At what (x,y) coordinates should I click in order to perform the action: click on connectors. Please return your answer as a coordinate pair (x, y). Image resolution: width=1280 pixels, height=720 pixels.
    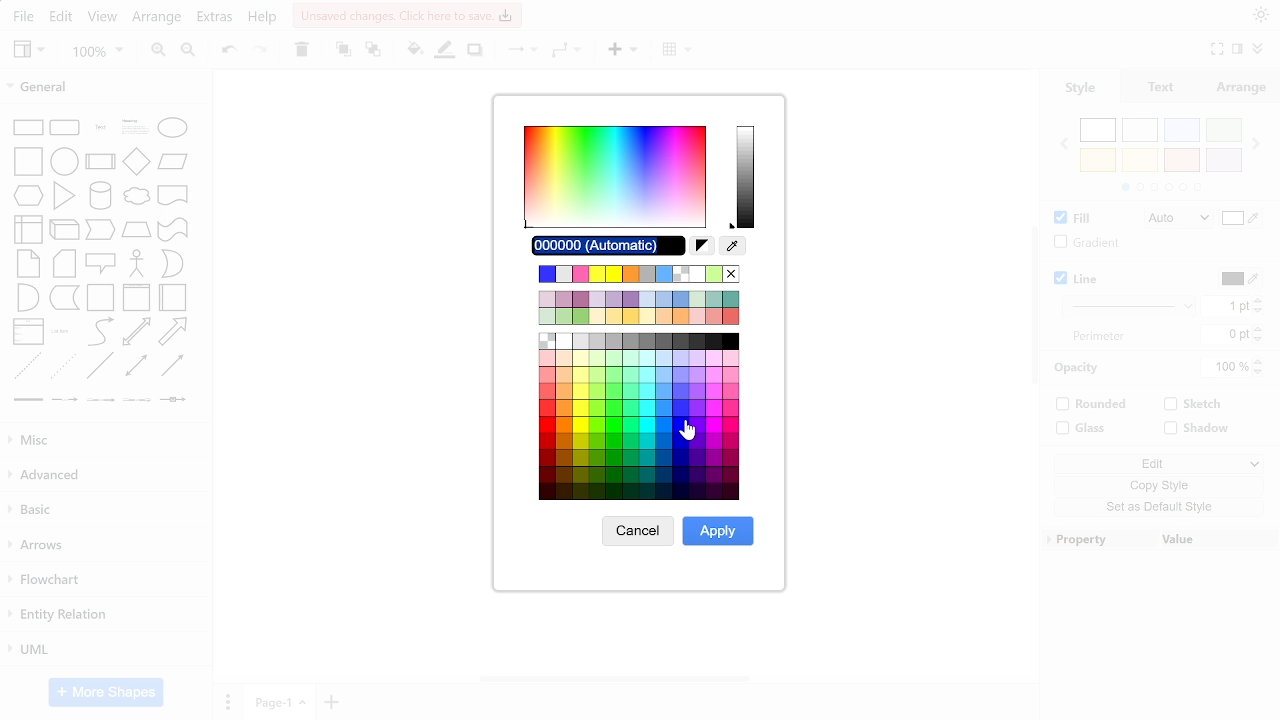
    Looking at the image, I should click on (518, 51).